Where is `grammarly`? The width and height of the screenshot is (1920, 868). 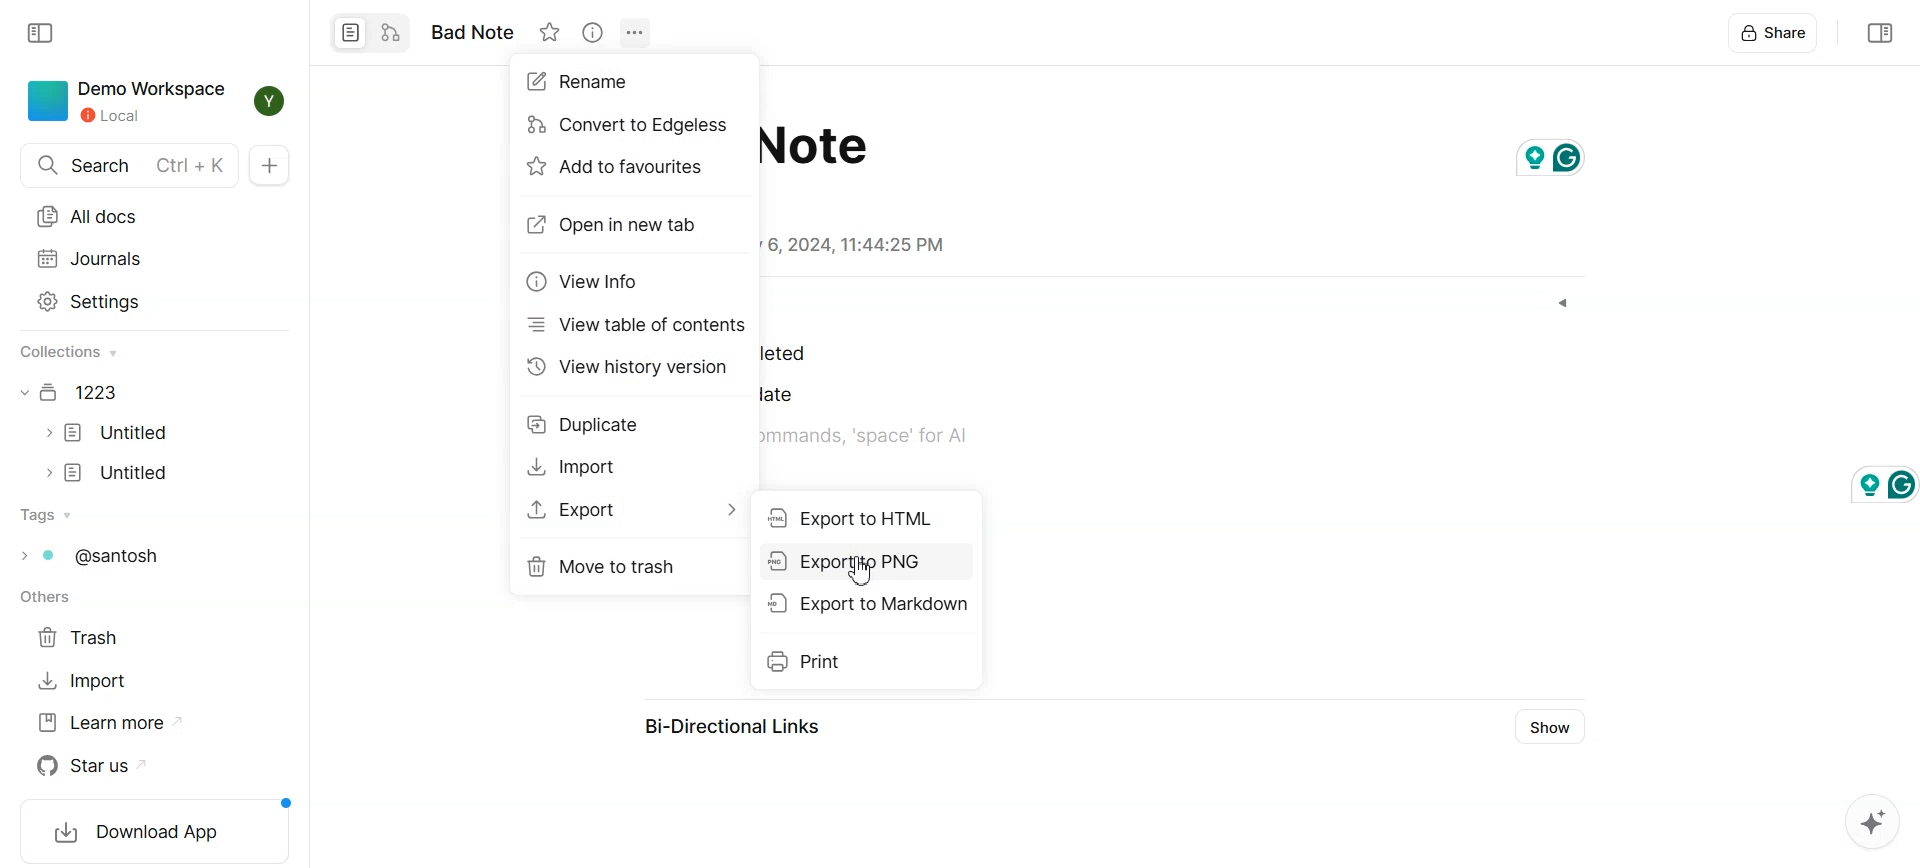 grammarly is located at coordinates (1873, 484).